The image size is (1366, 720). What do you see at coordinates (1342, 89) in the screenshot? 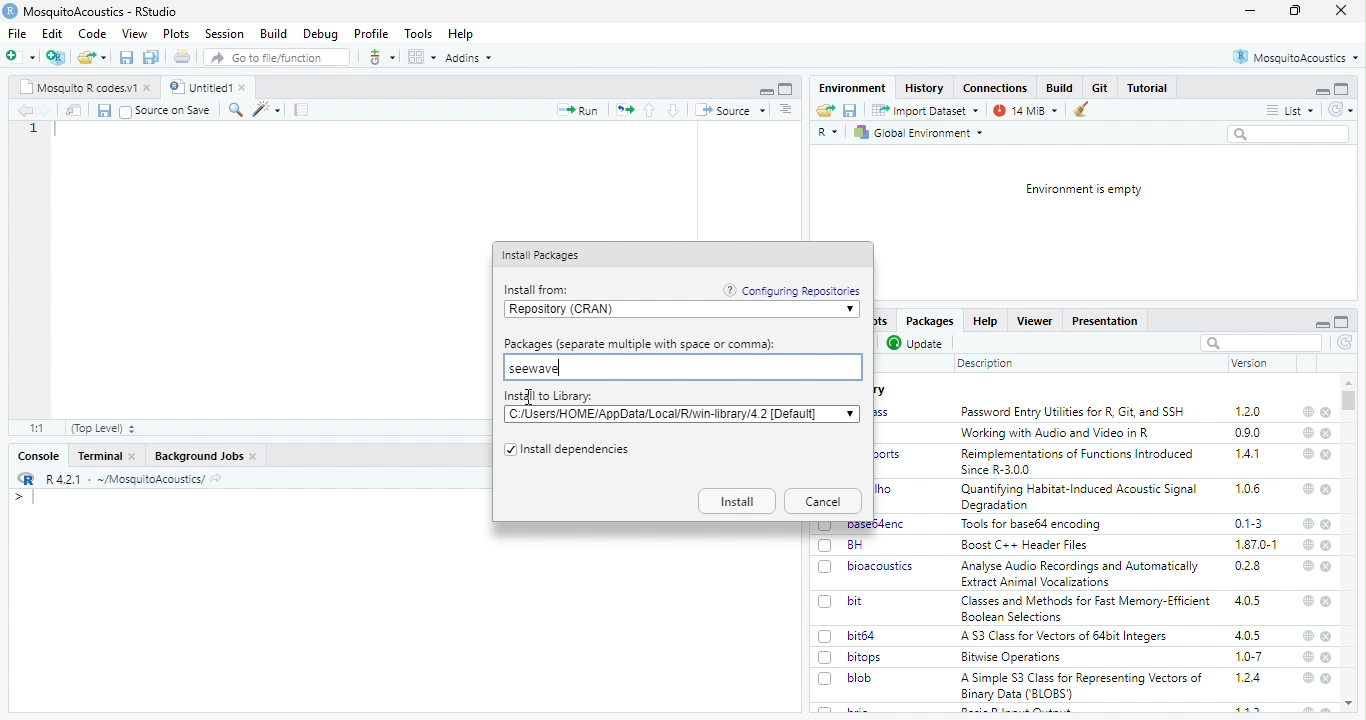
I see `maximise` at bounding box center [1342, 89].